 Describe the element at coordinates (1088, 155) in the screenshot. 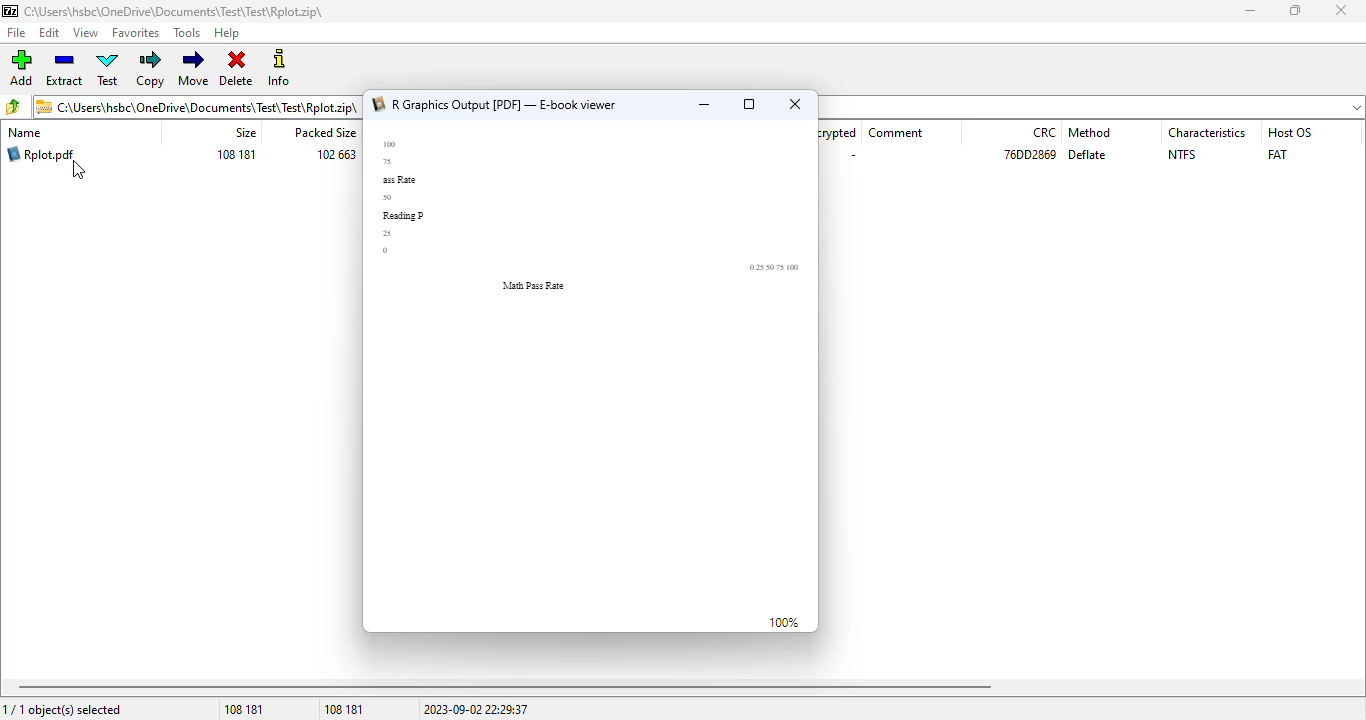

I see `deflate` at that location.